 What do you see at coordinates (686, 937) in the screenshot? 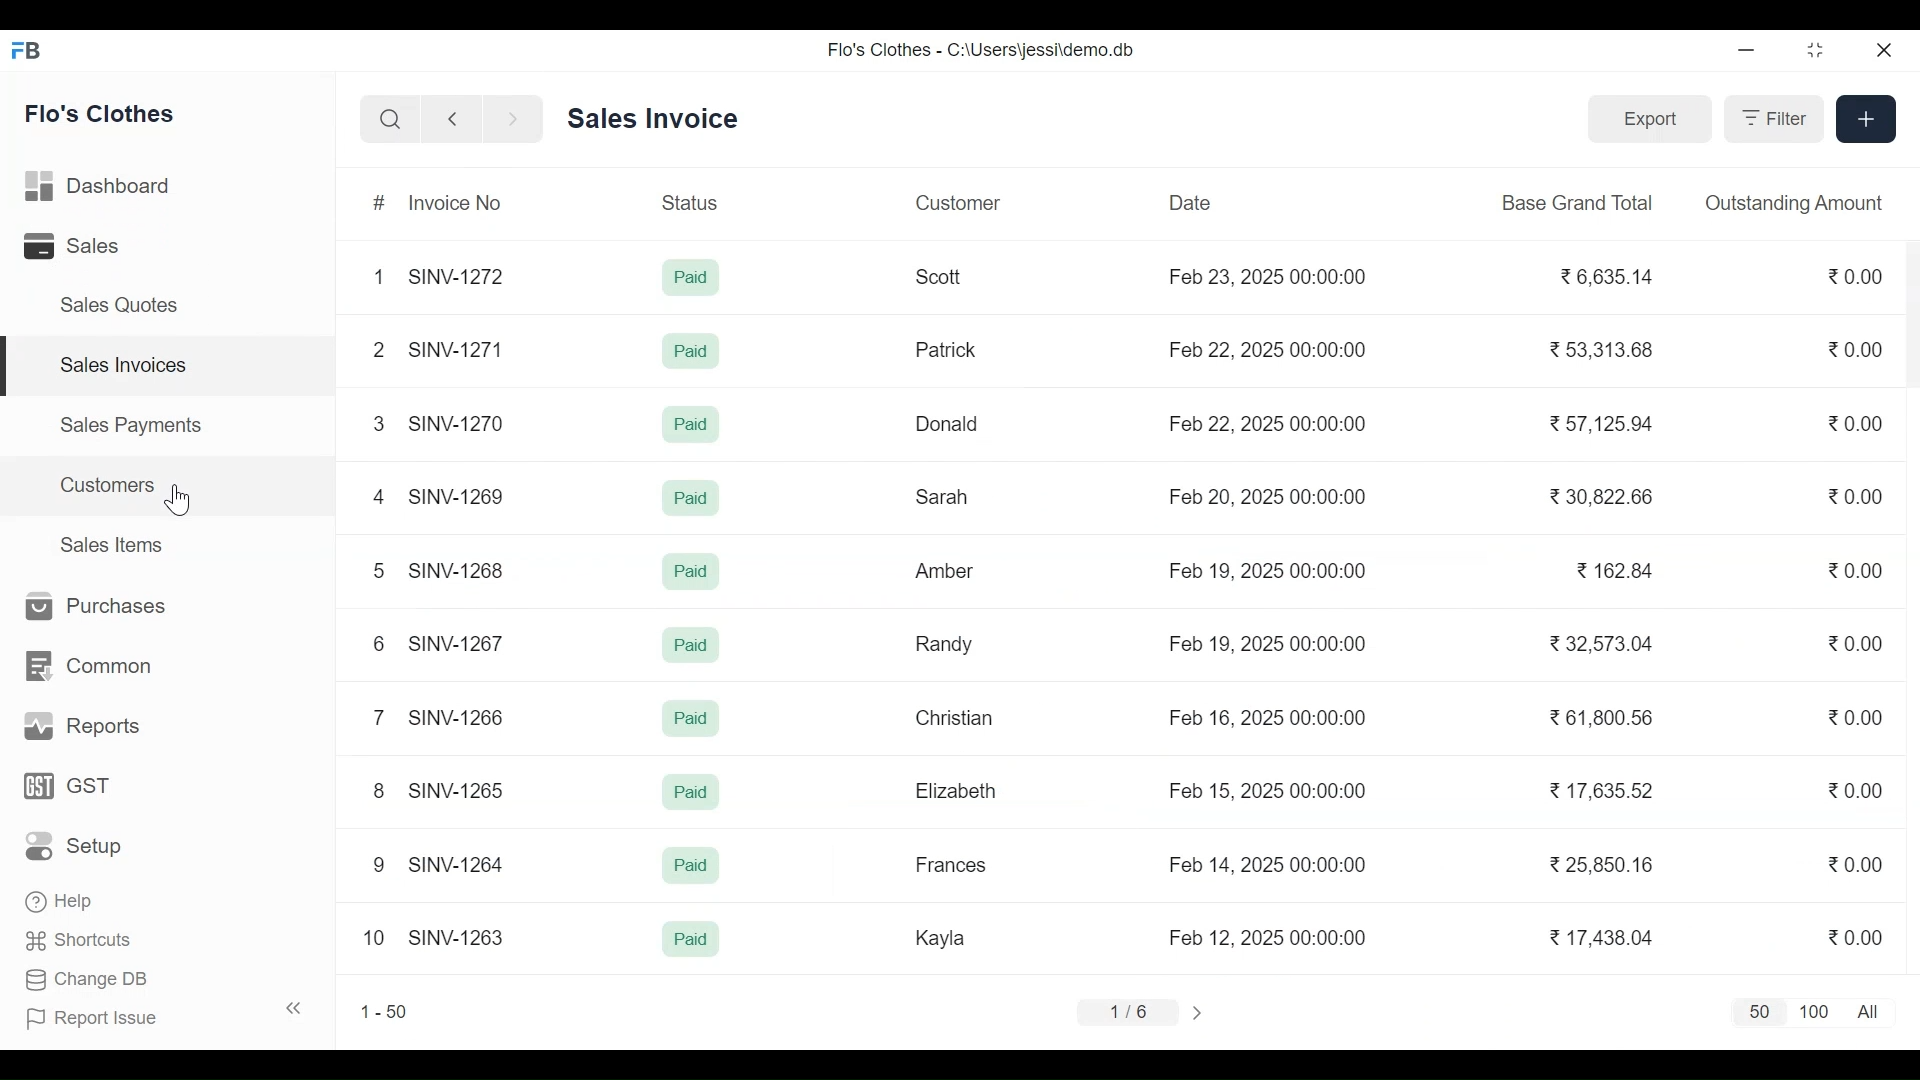
I see `Paid` at bounding box center [686, 937].